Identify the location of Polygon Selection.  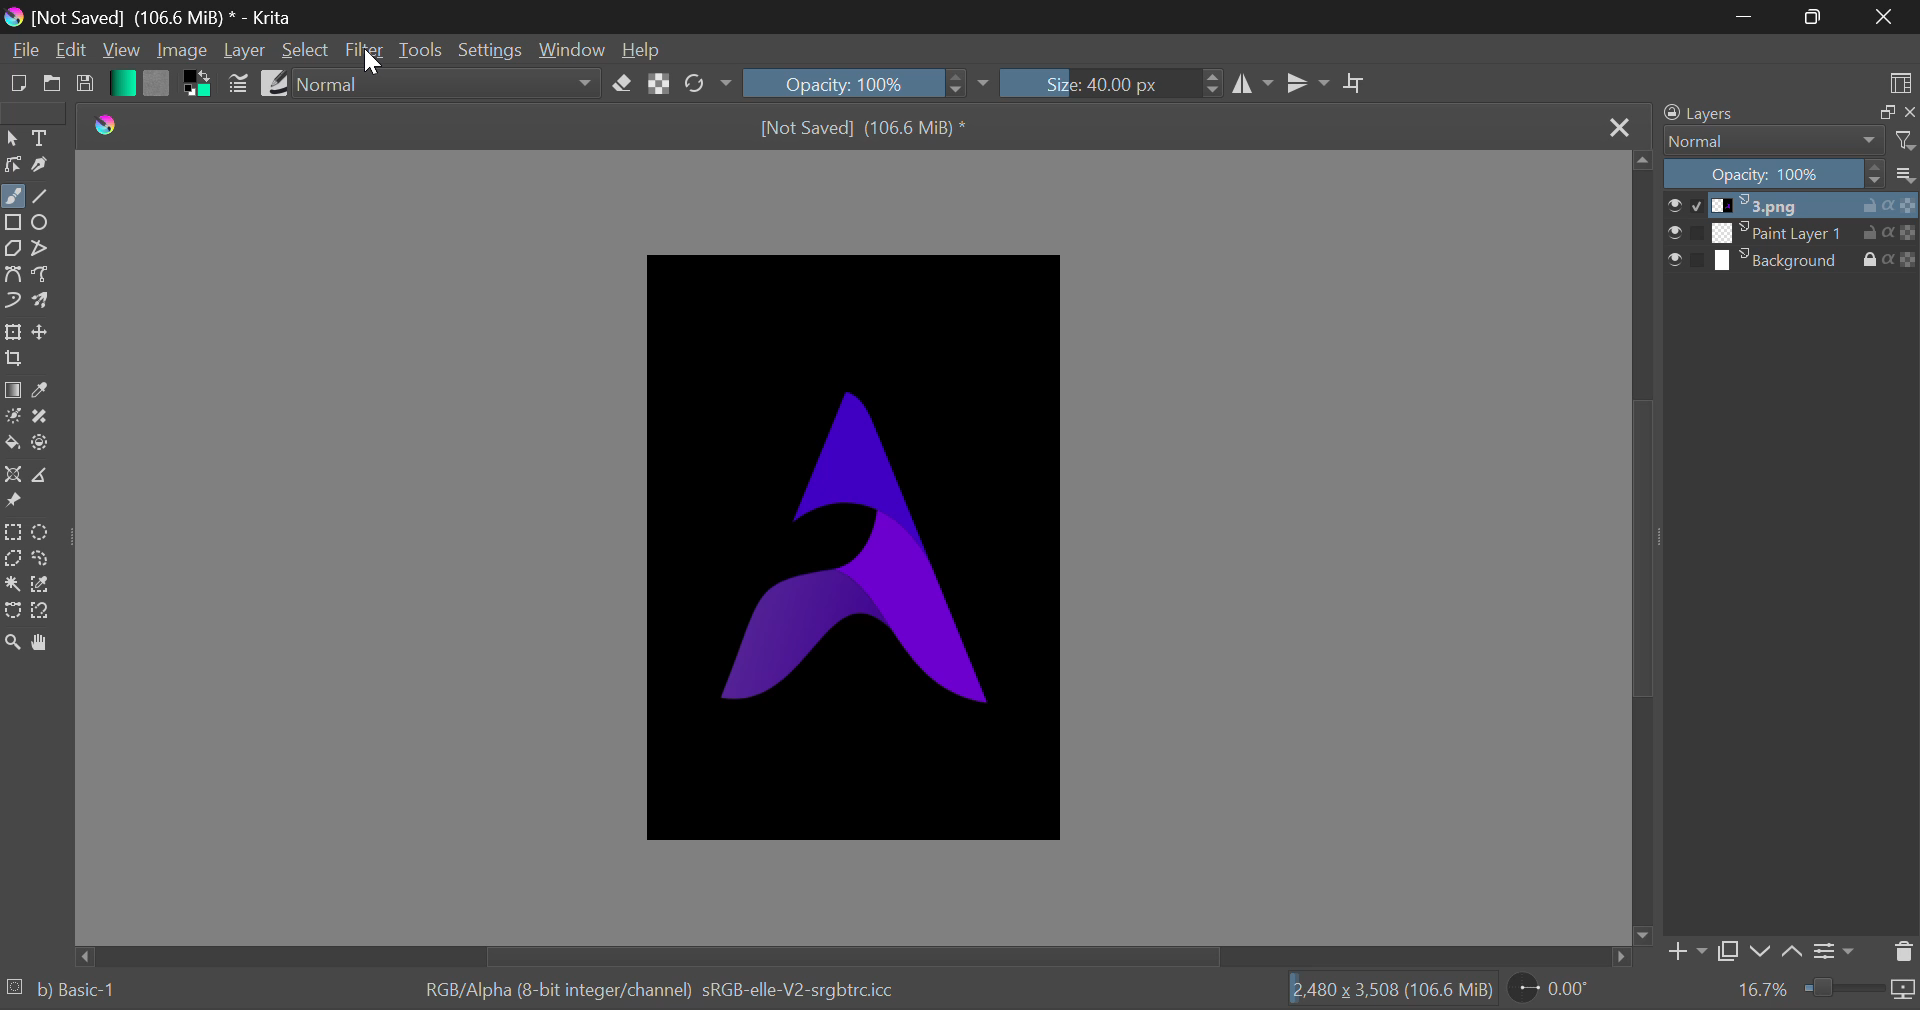
(13, 560).